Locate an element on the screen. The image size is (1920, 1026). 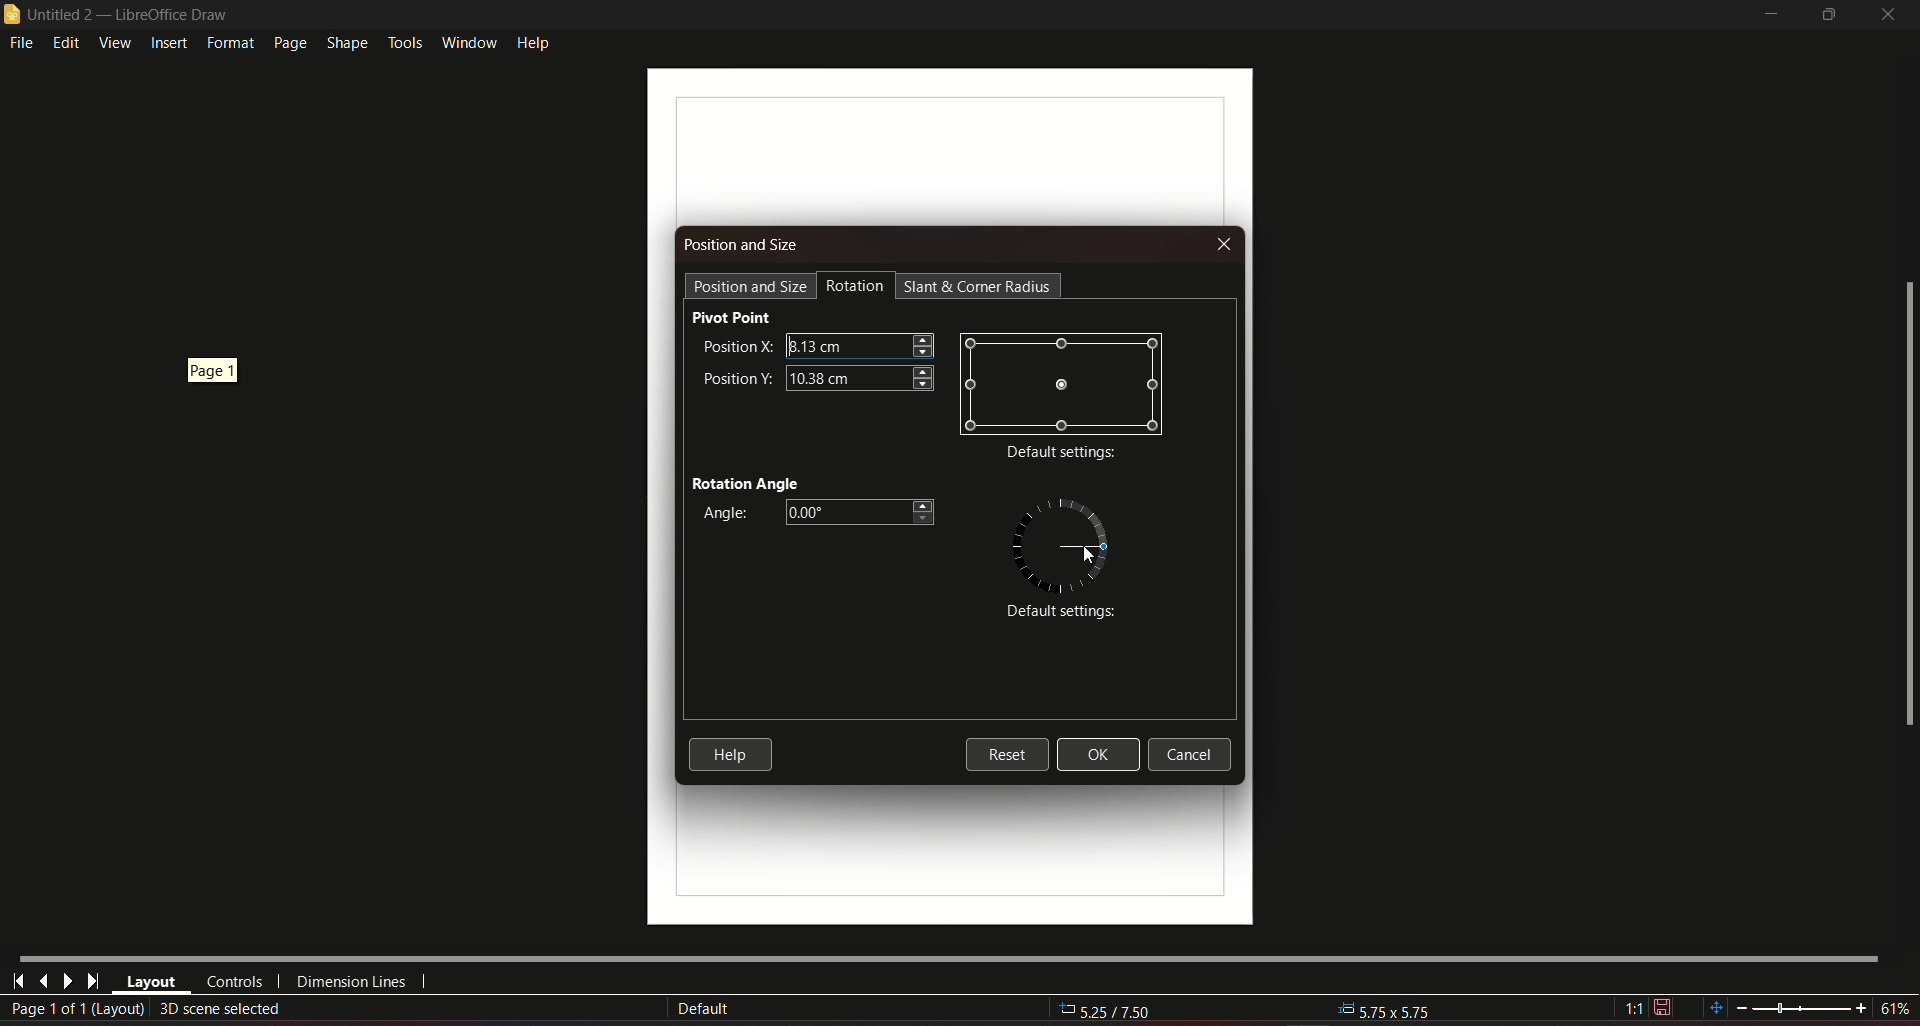
Position Y is located at coordinates (737, 376).